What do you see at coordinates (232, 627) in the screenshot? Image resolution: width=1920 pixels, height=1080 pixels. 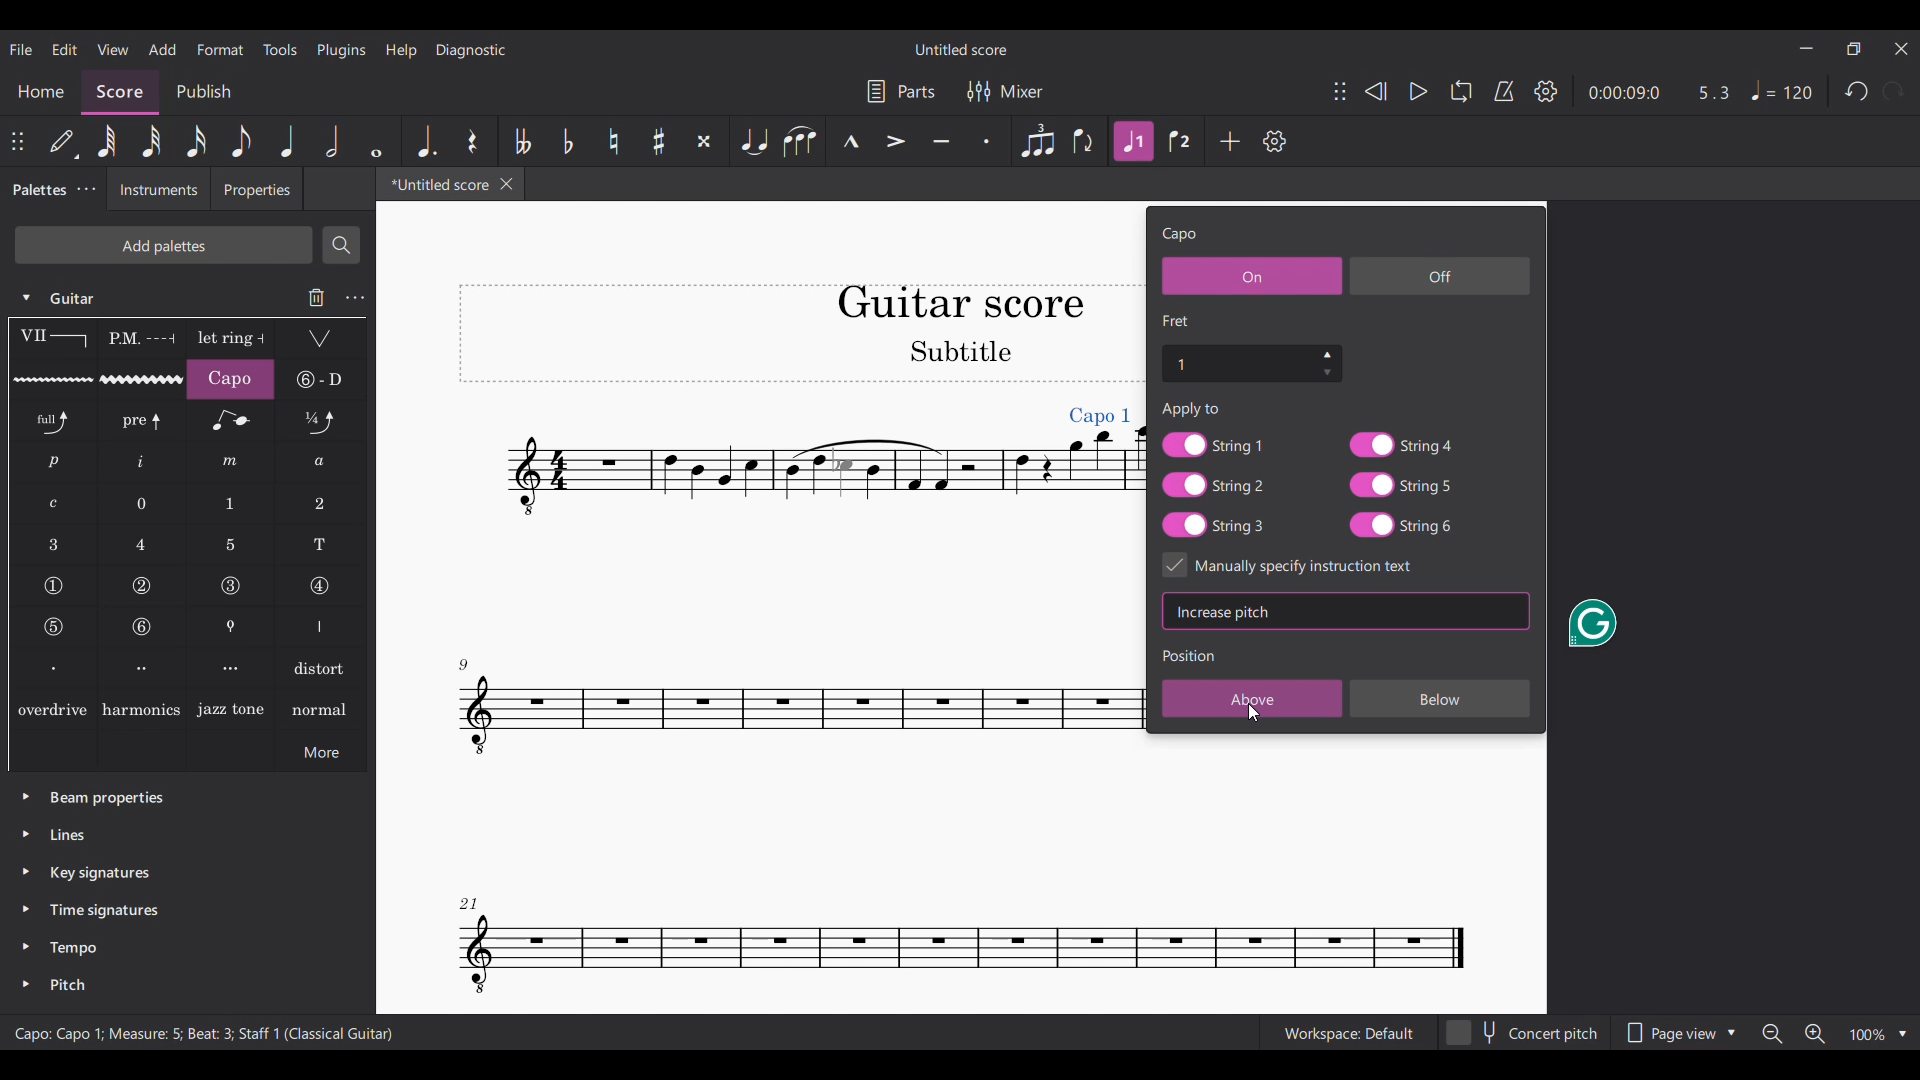 I see `Thumb position` at bounding box center [232, 627].